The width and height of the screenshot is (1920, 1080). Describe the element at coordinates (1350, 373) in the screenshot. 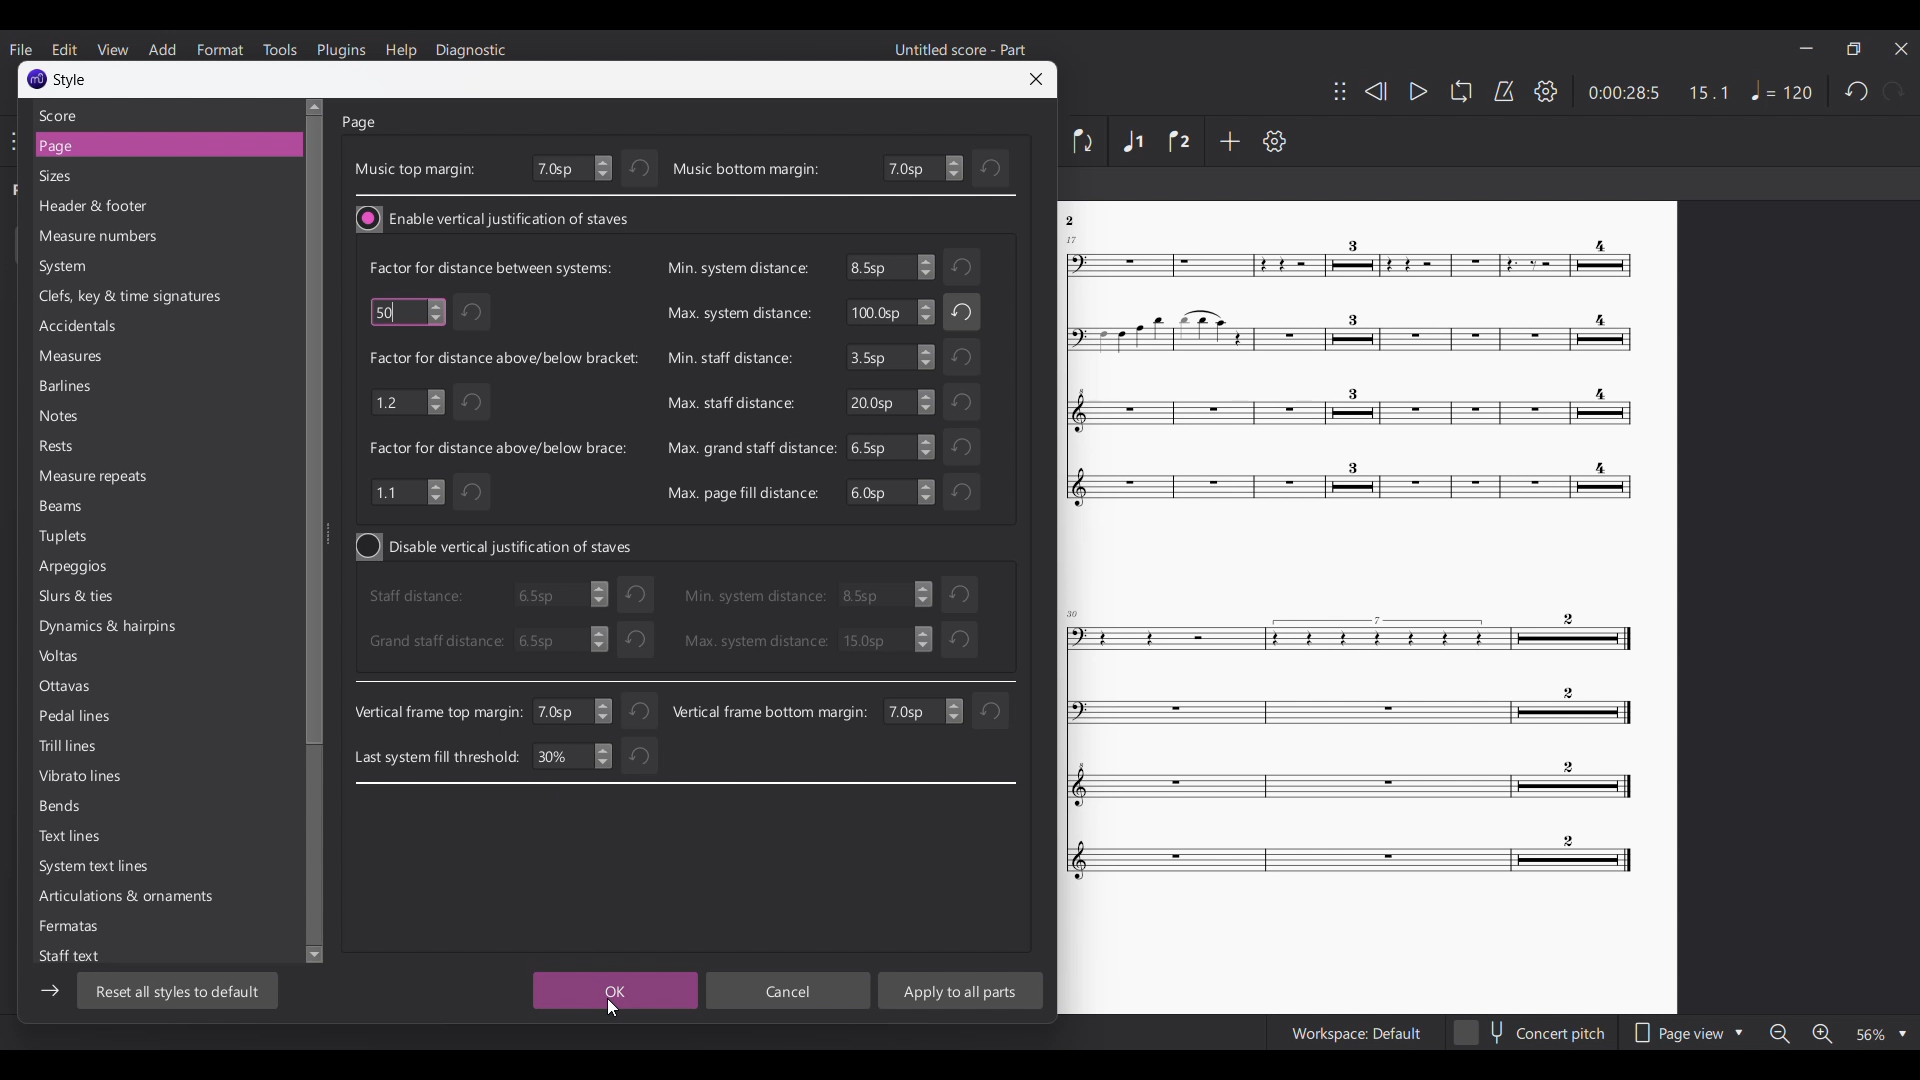

I see `` at that location.